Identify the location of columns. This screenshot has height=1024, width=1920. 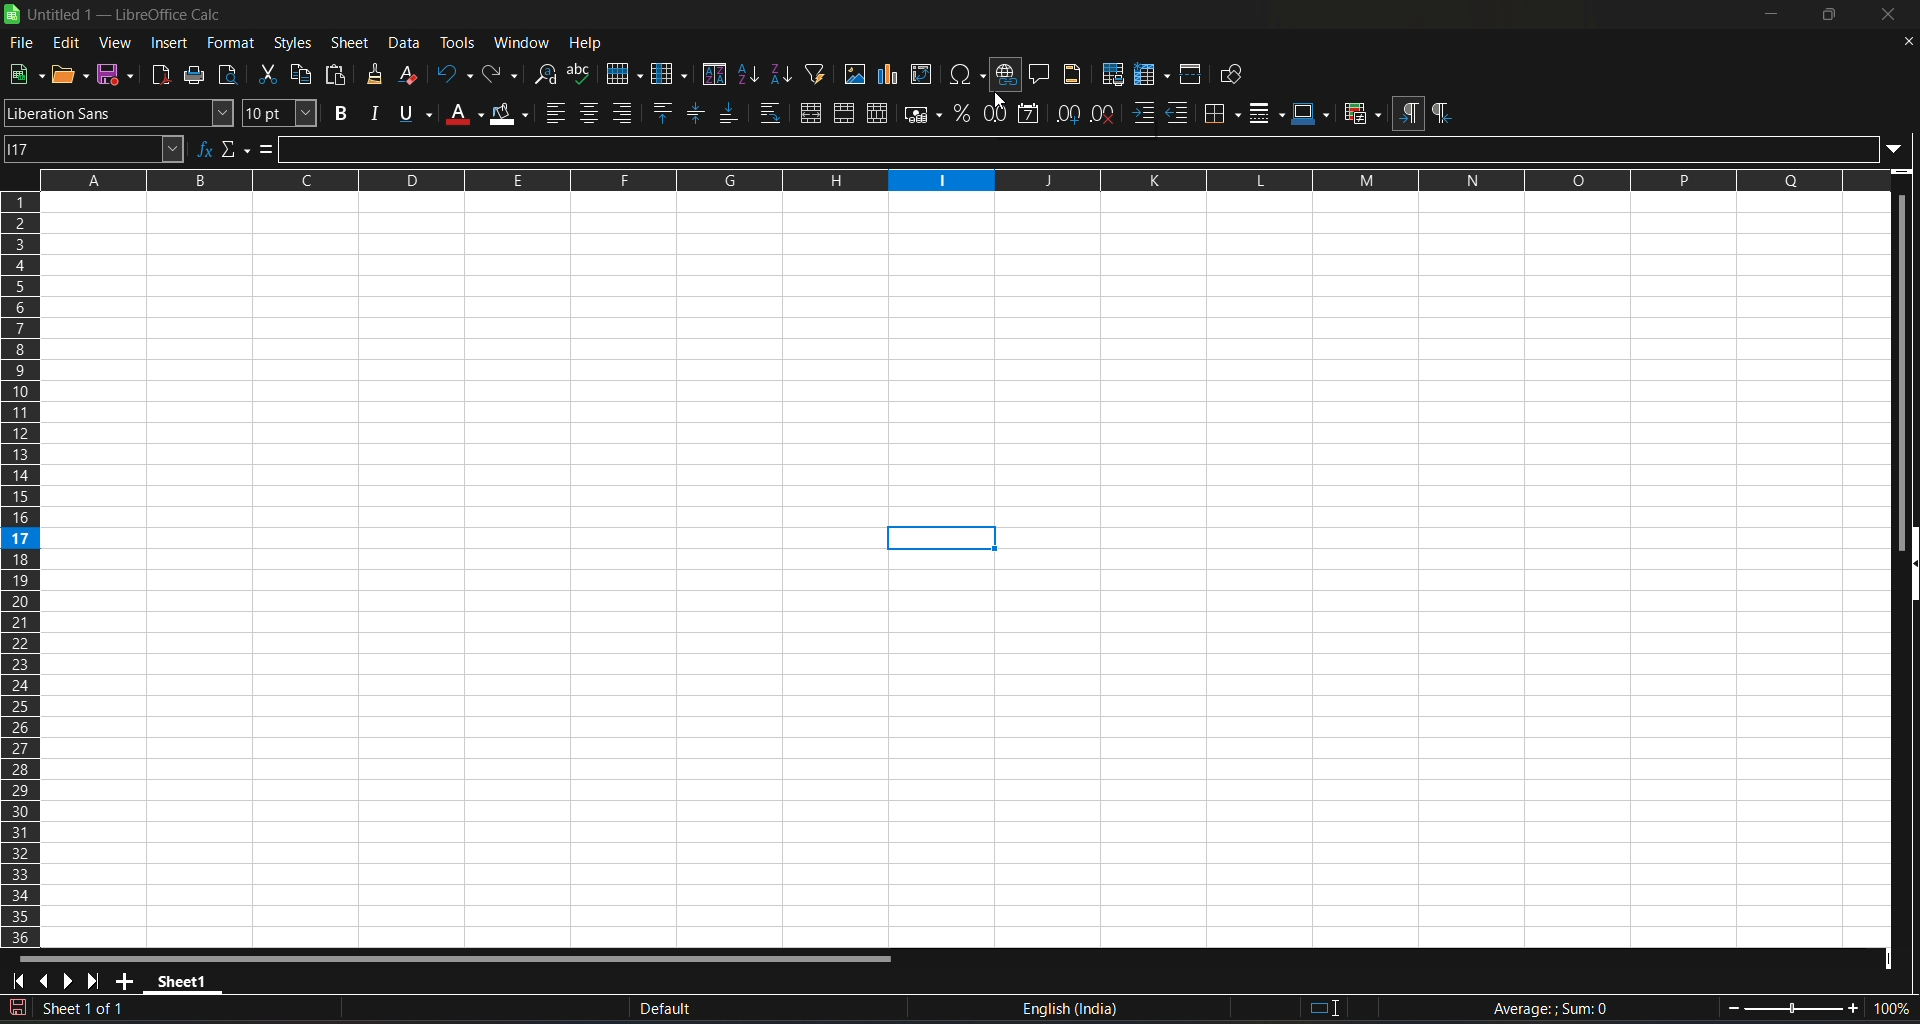
(22, 570).